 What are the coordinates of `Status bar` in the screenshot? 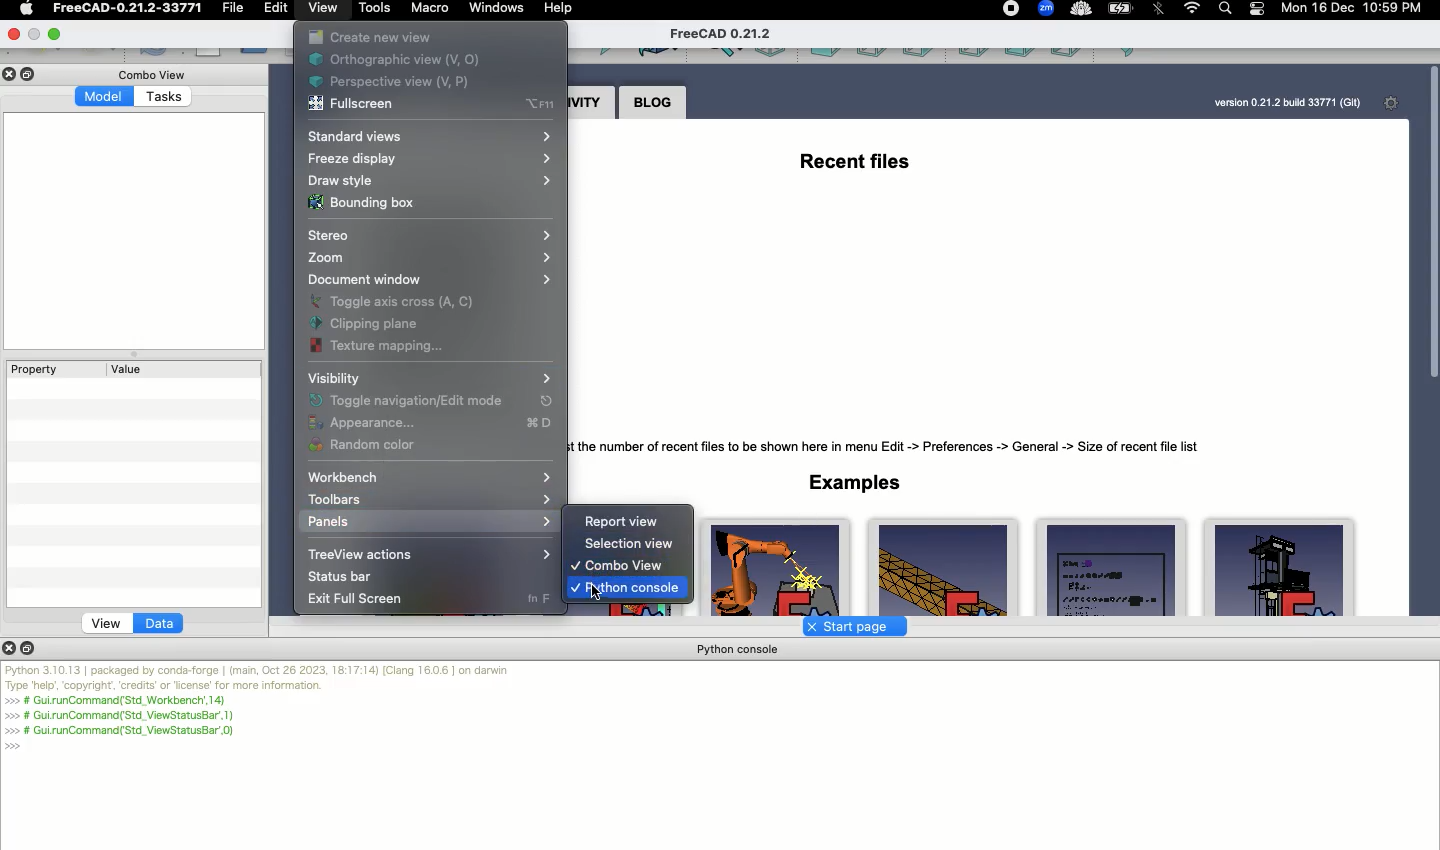 It's located at (340, 577).